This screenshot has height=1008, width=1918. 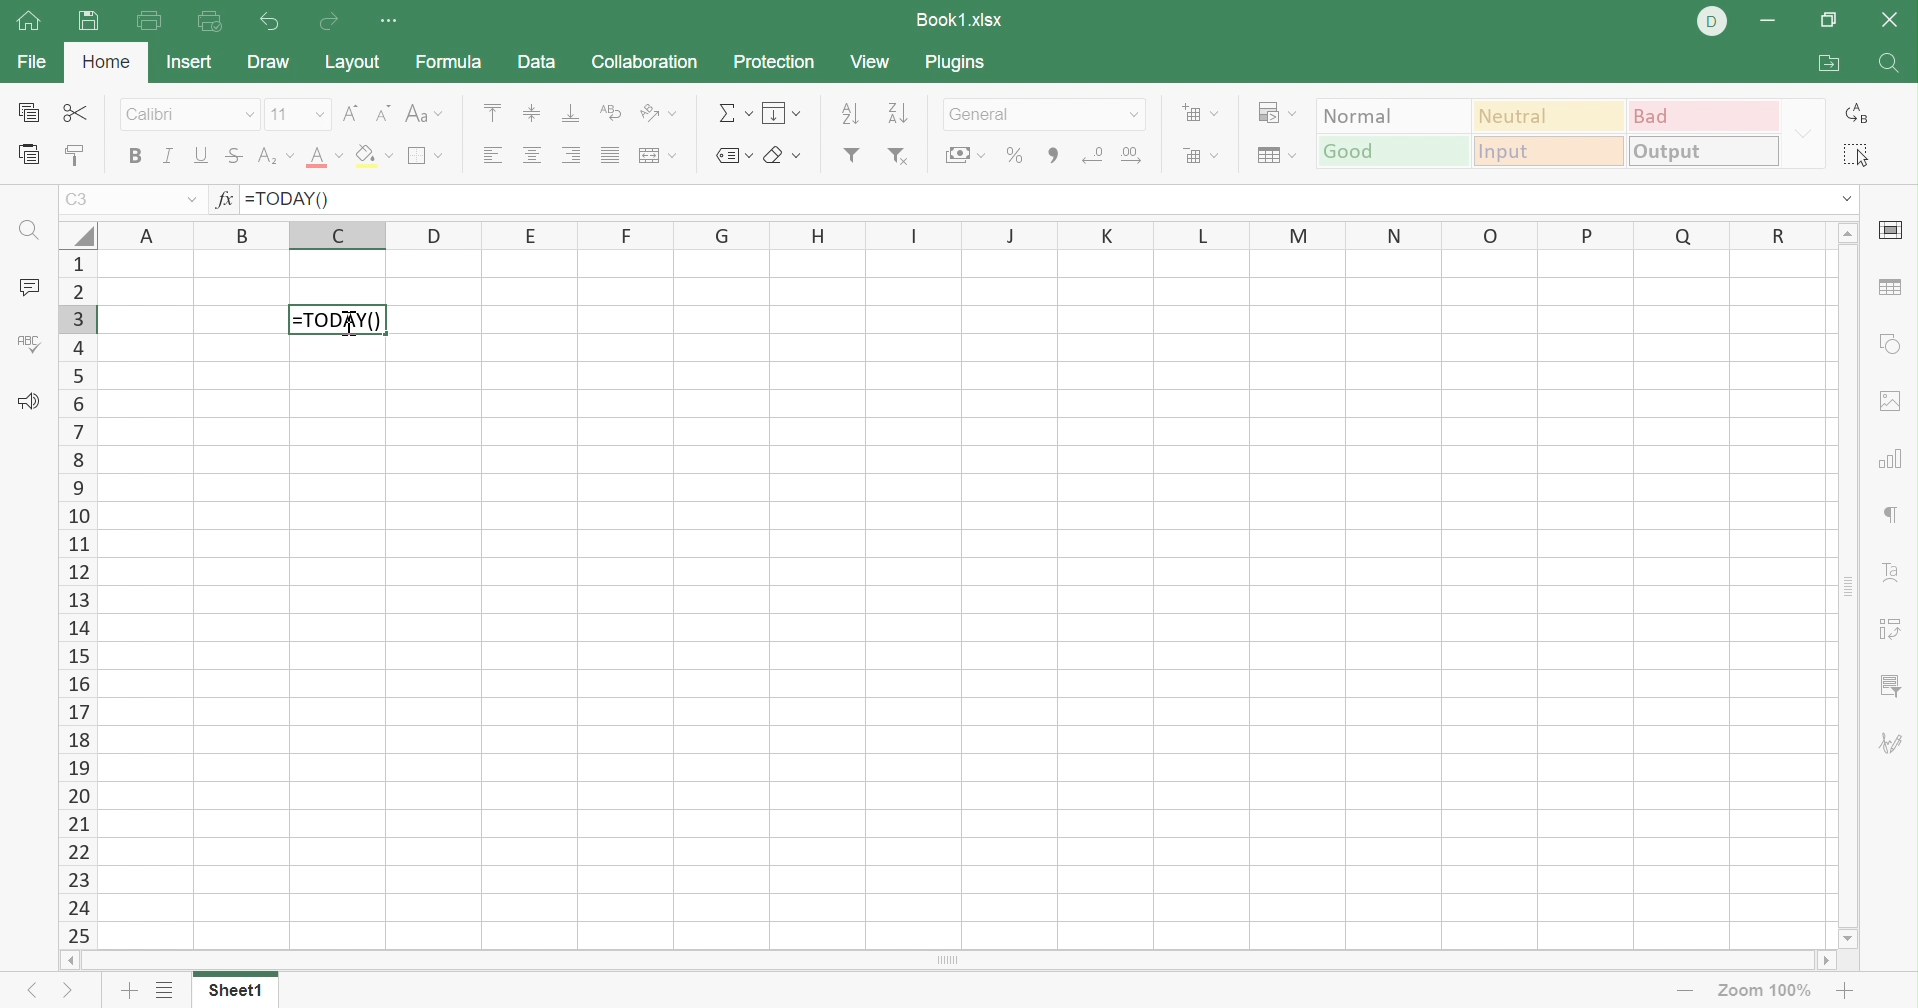 What do you see at coordinates (738, 112) in the screenshot?
I see `Summation` at bounding box center [738, 112].